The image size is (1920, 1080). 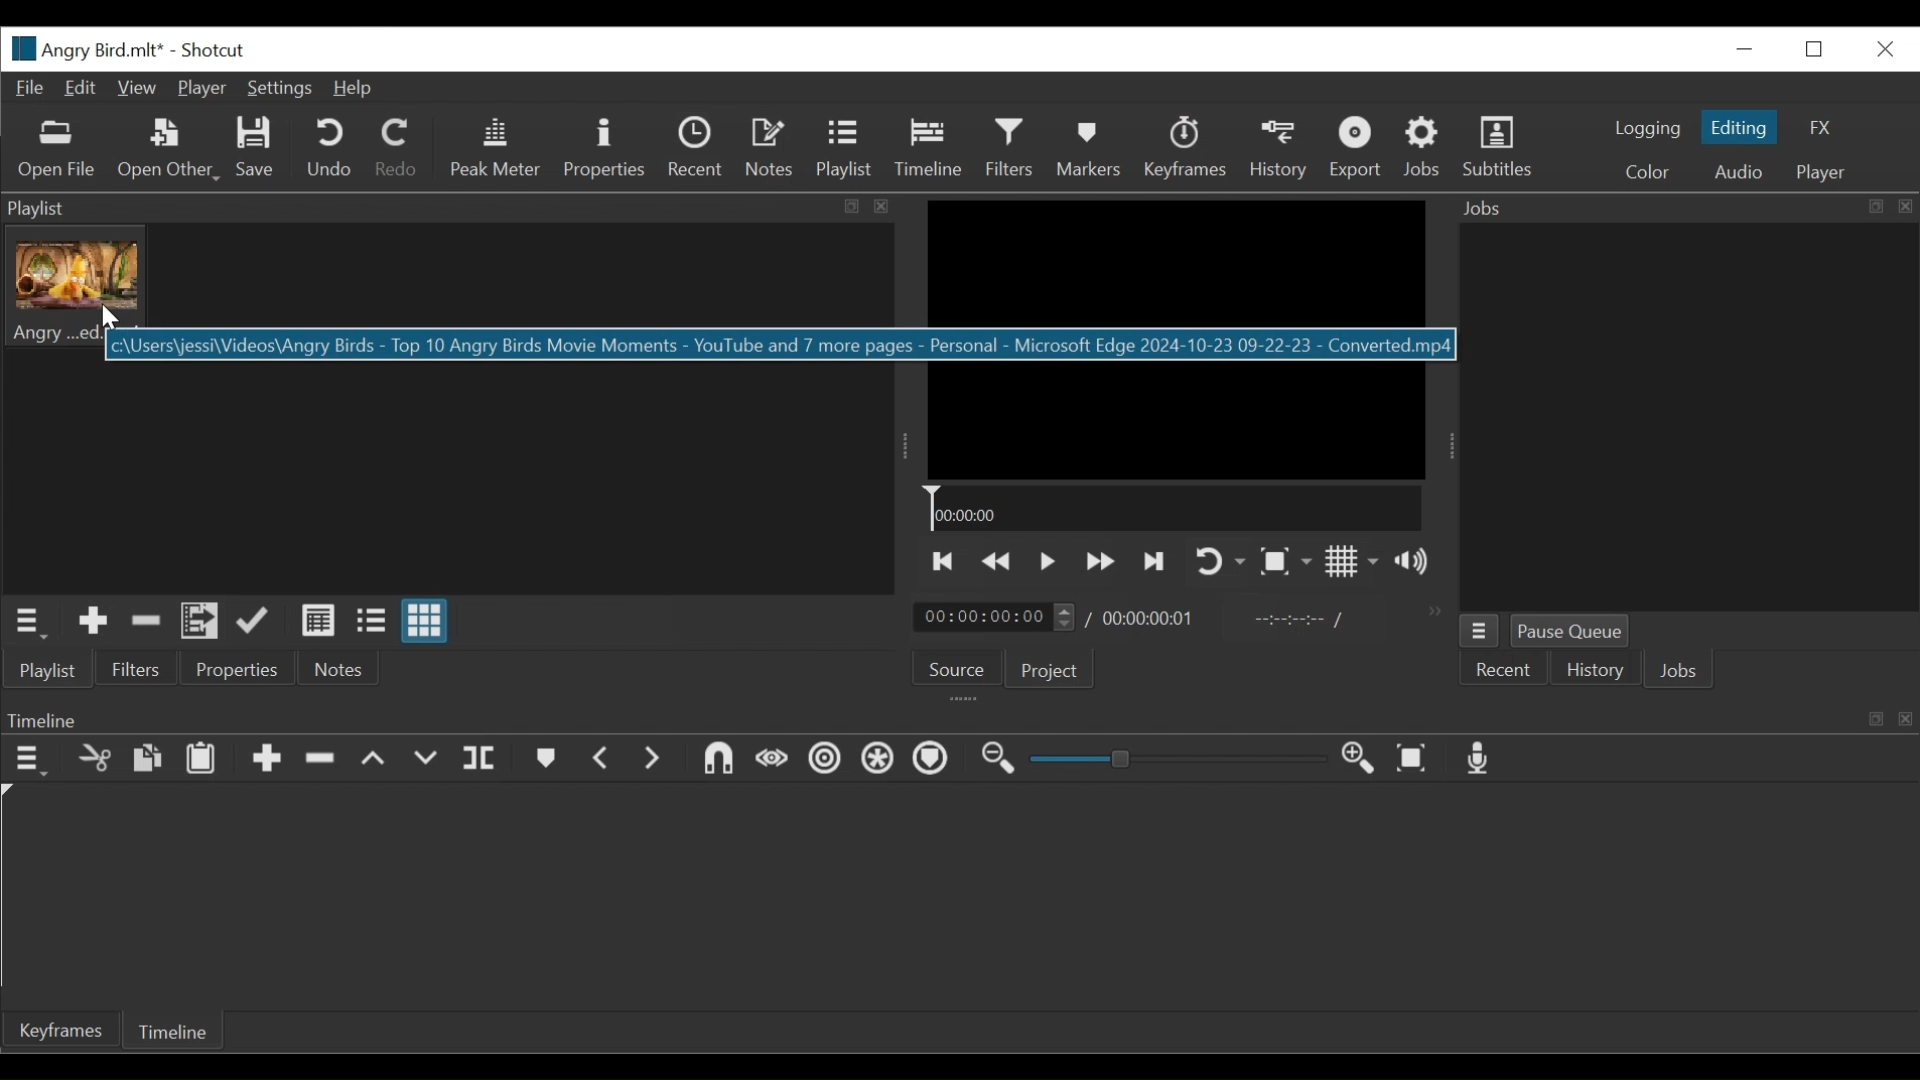 What do you see at coordinates (657, 762) in the screenshot?
I see `next` at bounding box center [657, 762].